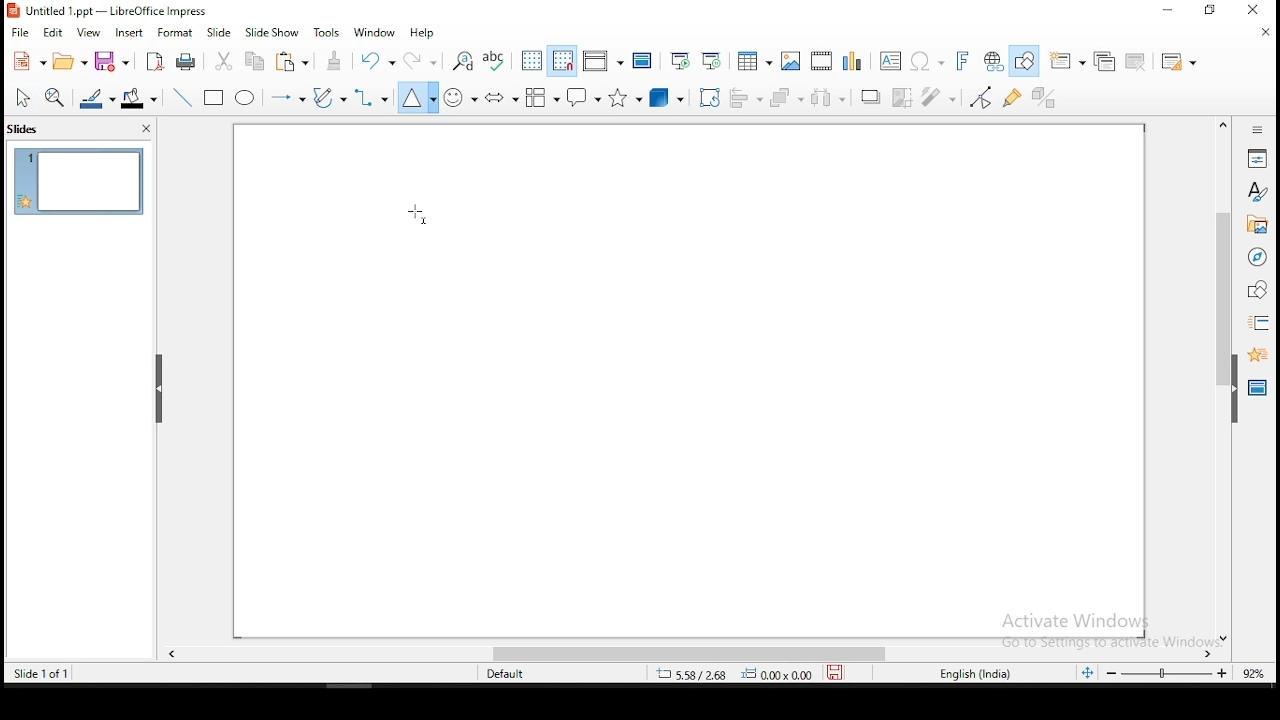 This screenshot has width=1280, height=720. What do you see at coordinates (755, 61) in the screenshot?
I see `tables` at bounding box center [755, 61].